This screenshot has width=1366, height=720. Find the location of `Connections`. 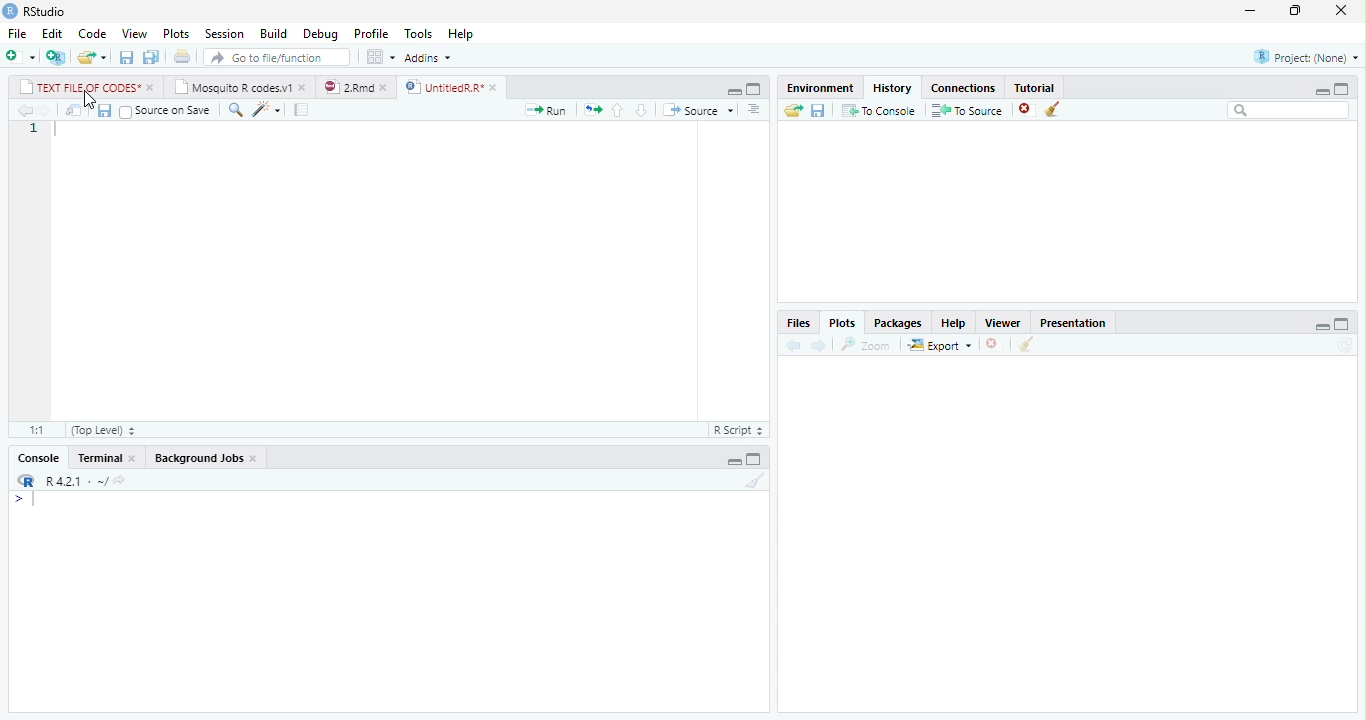

Connections is located at coordinates (963, 89).